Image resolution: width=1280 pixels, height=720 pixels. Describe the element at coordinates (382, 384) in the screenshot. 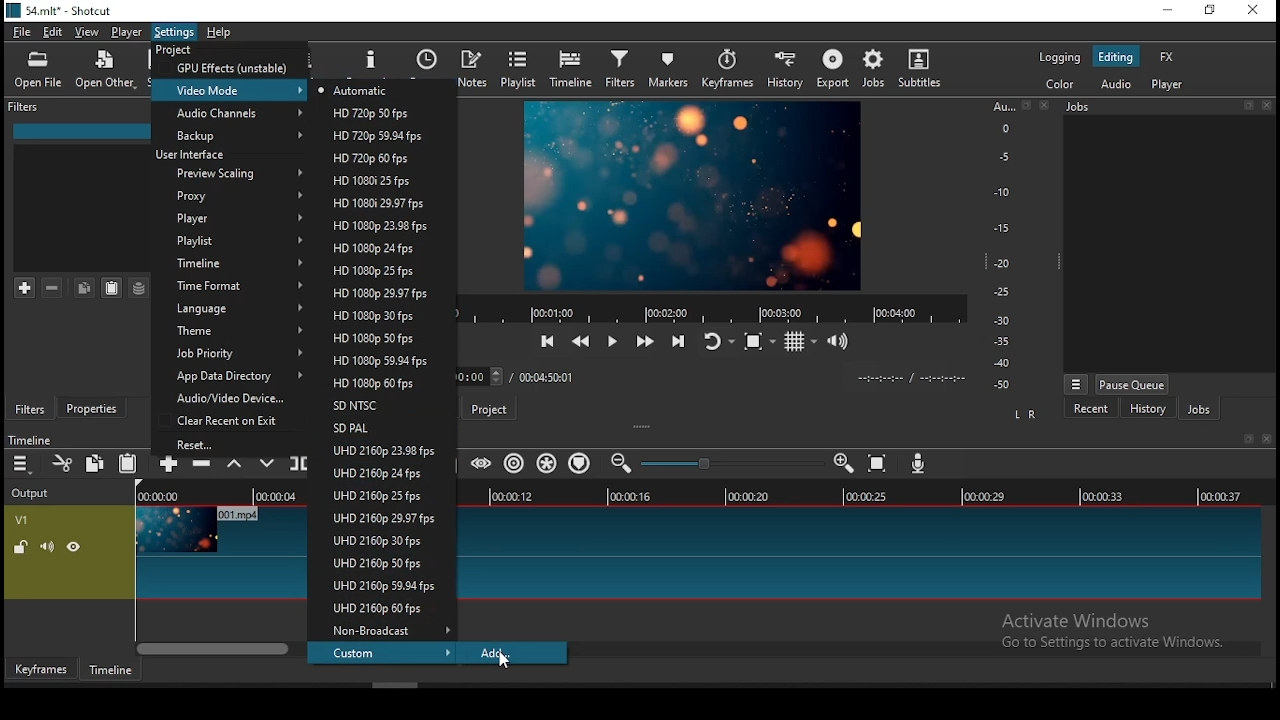

I see `resolution option` at that location.